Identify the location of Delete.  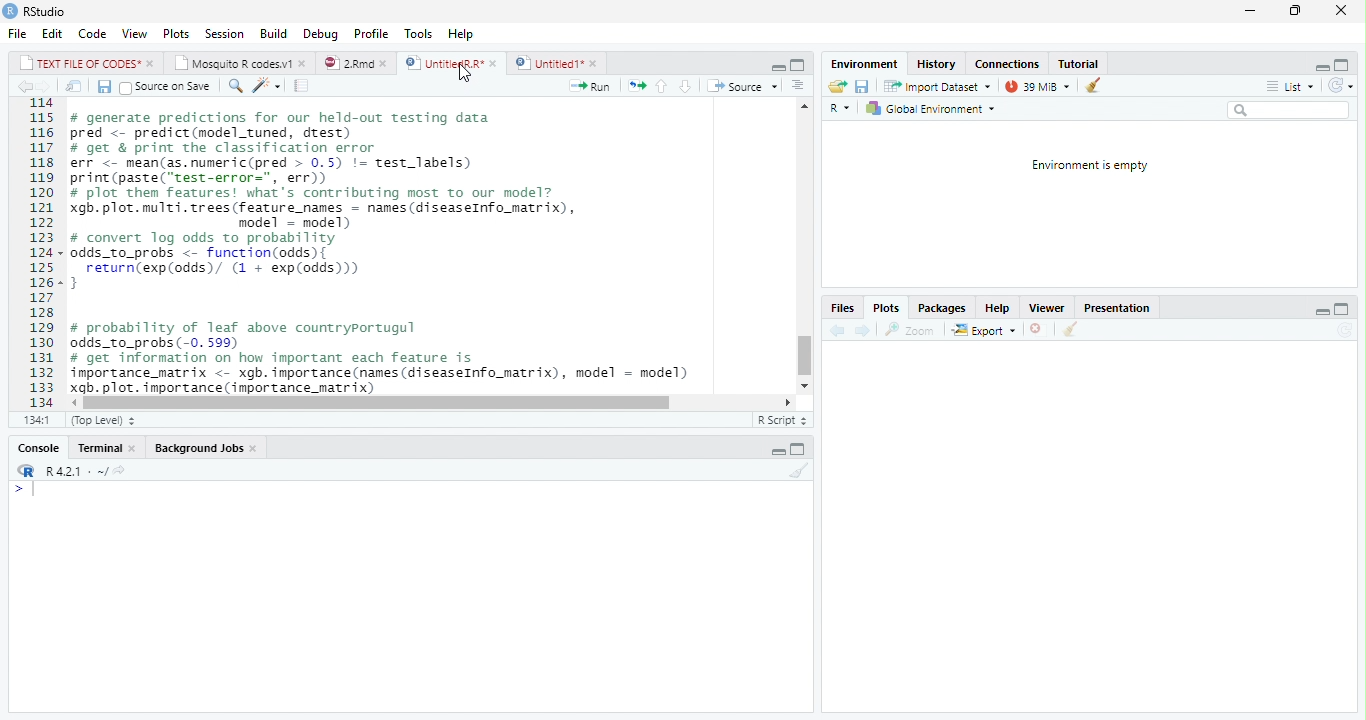
(1037, 329).